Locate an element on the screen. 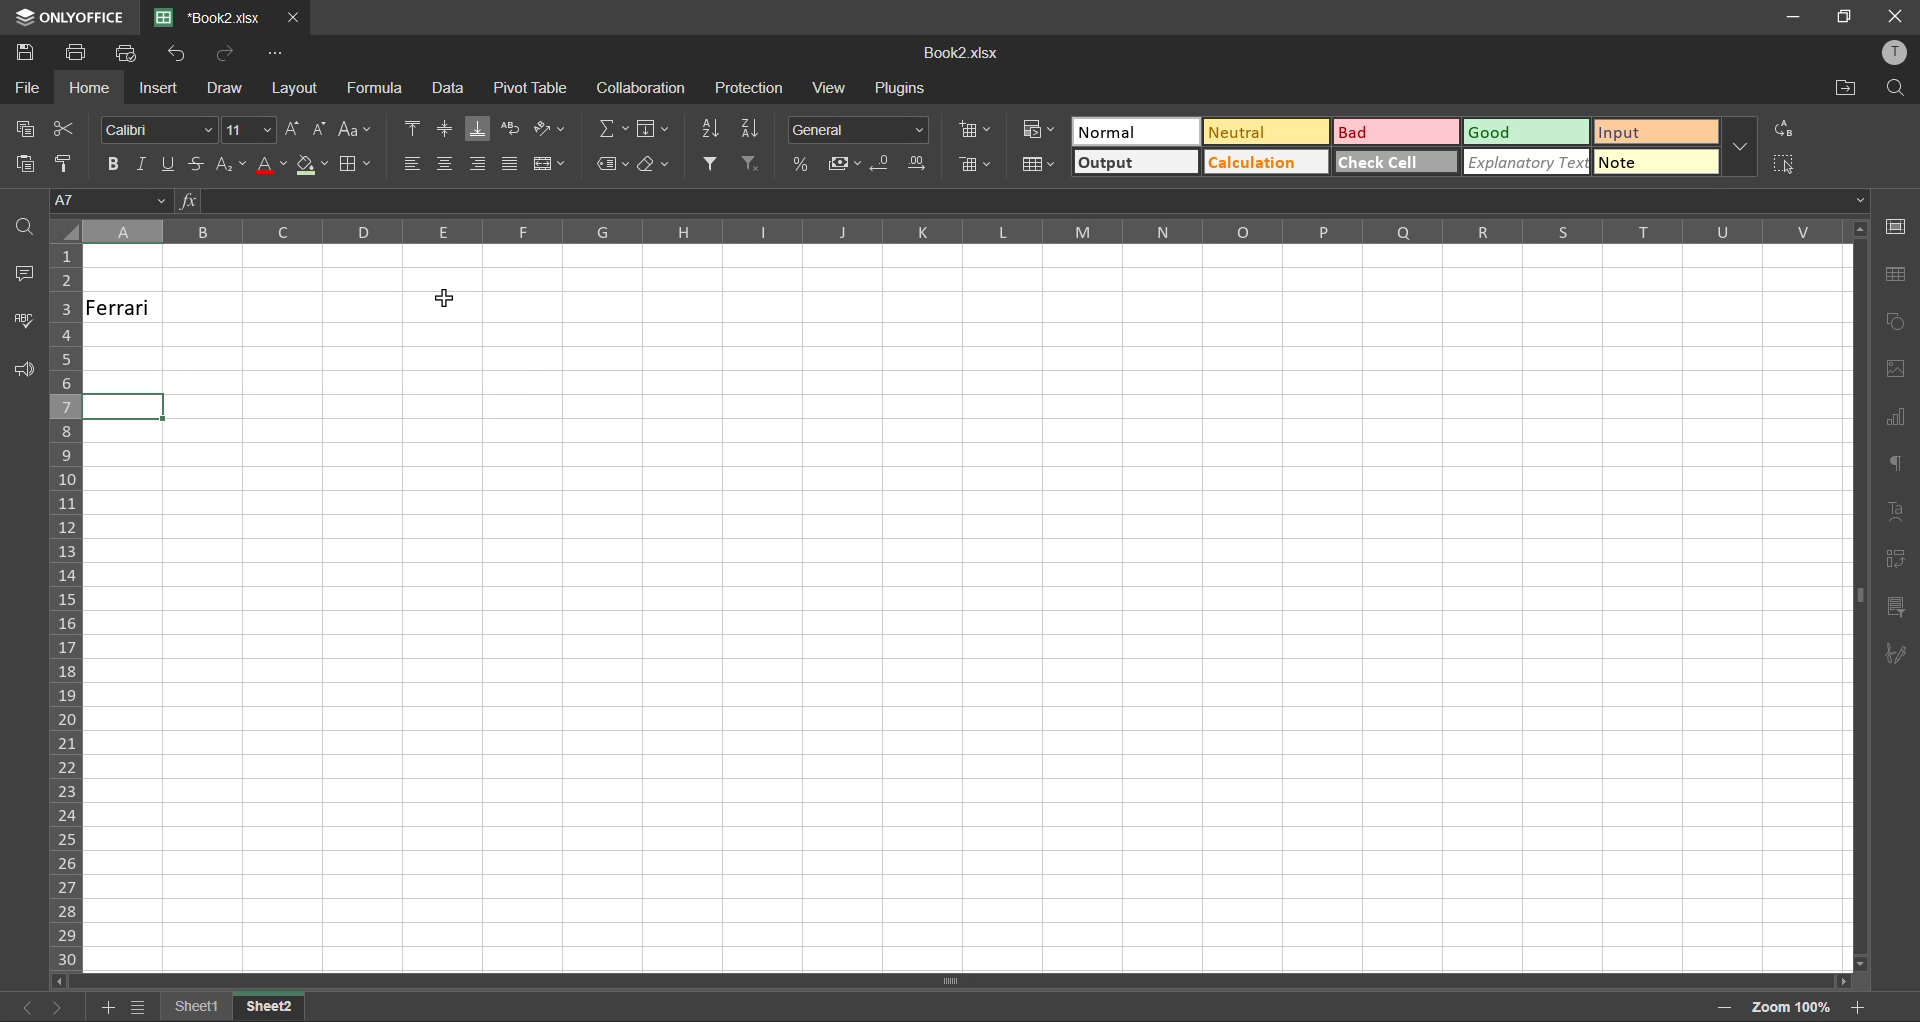 The image size is (1920, 1022). cell settings is located at coordinates (1901, 228).